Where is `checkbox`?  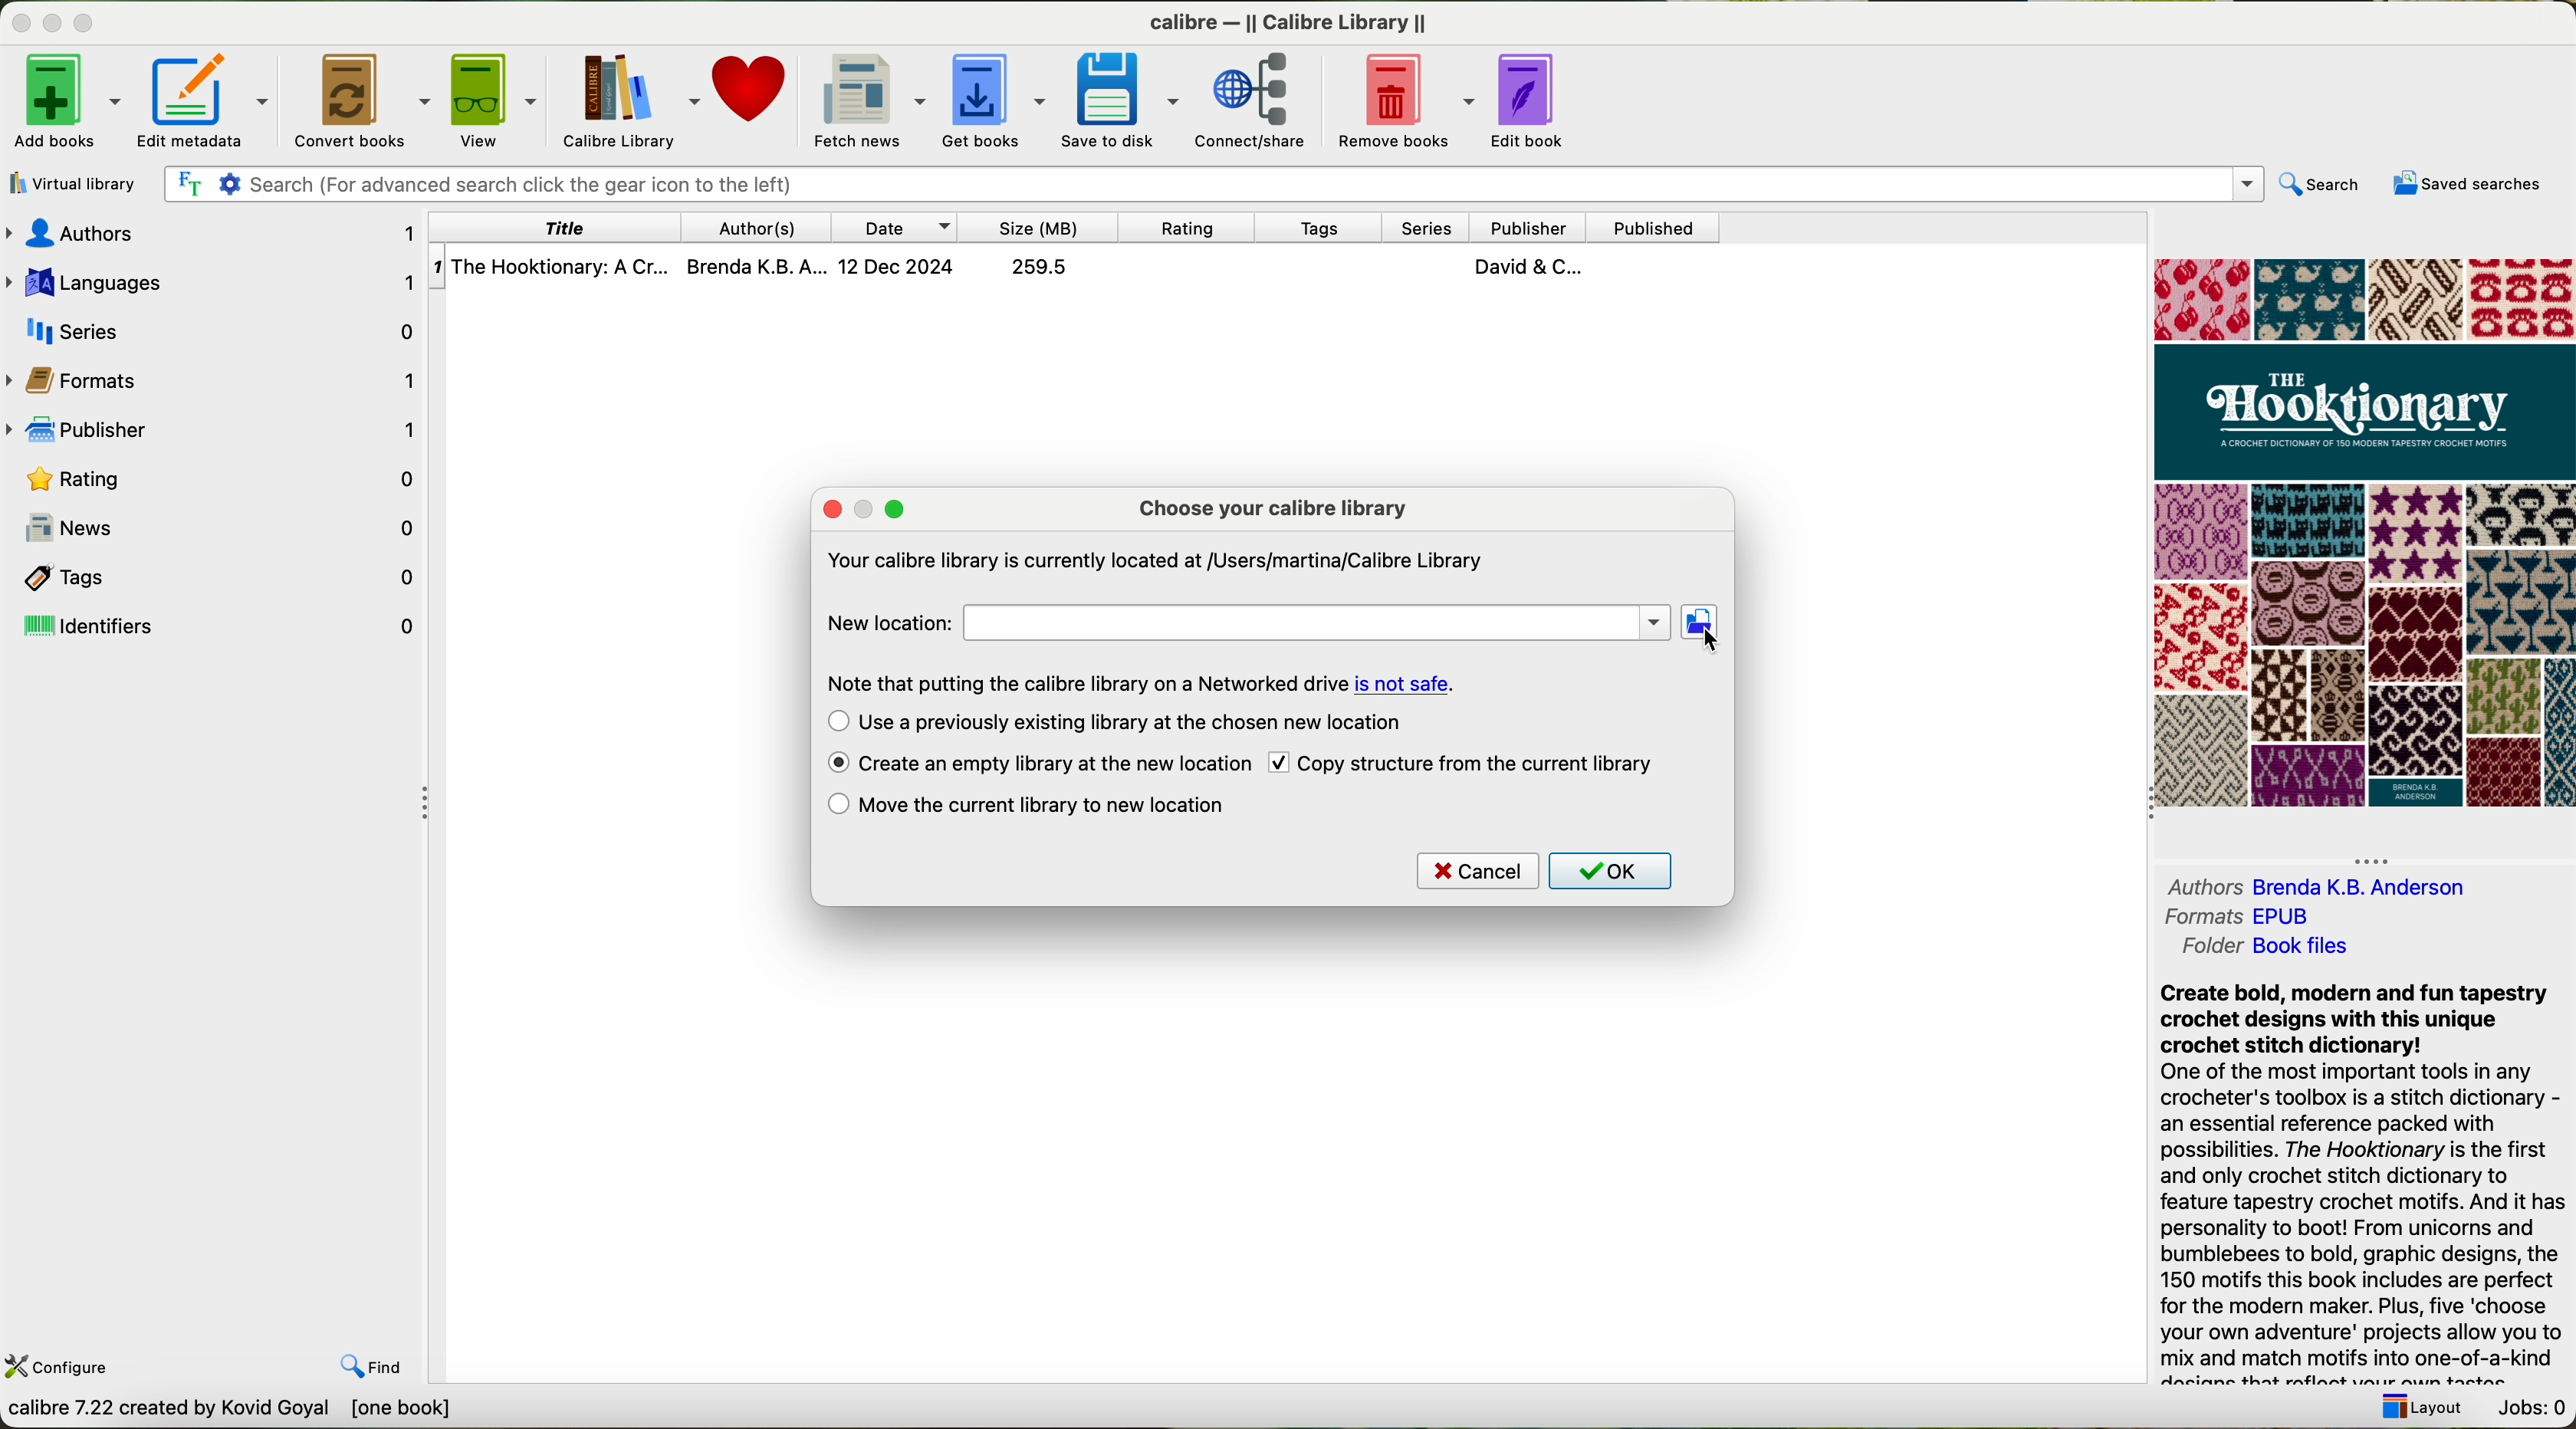 checkbox is located at coordinates (834, 719).